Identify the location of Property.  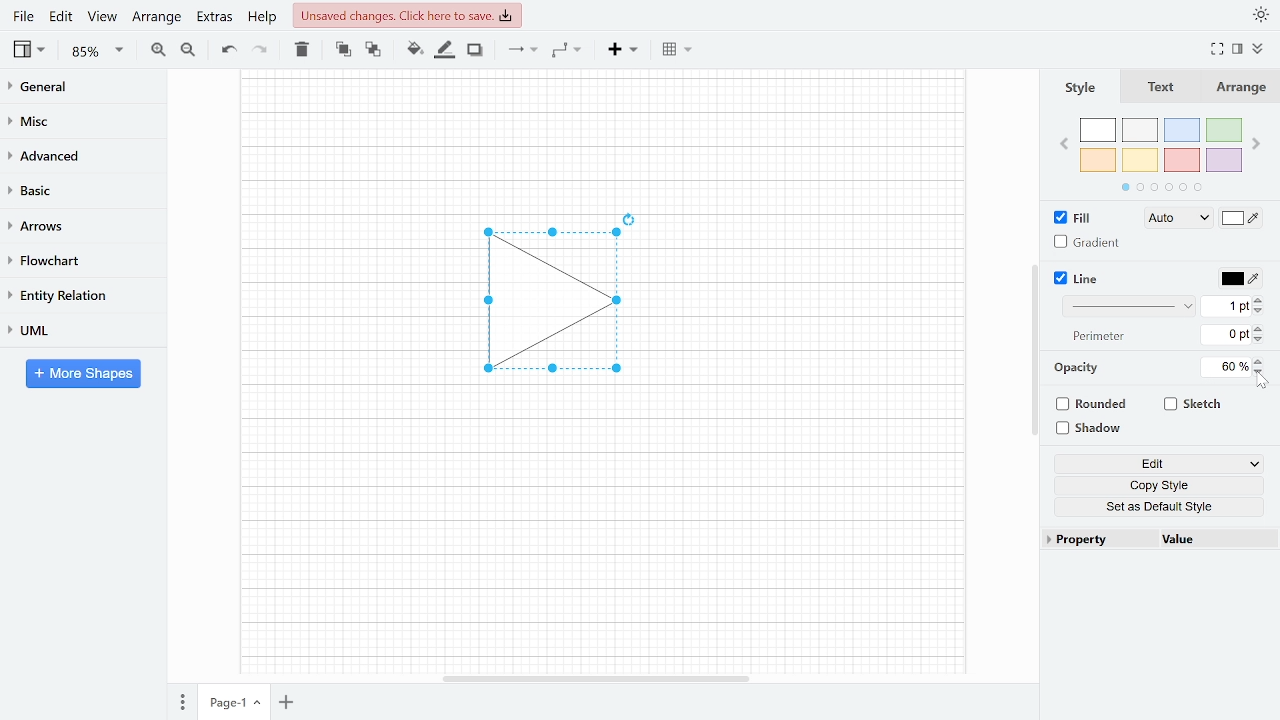
(1098, 540).